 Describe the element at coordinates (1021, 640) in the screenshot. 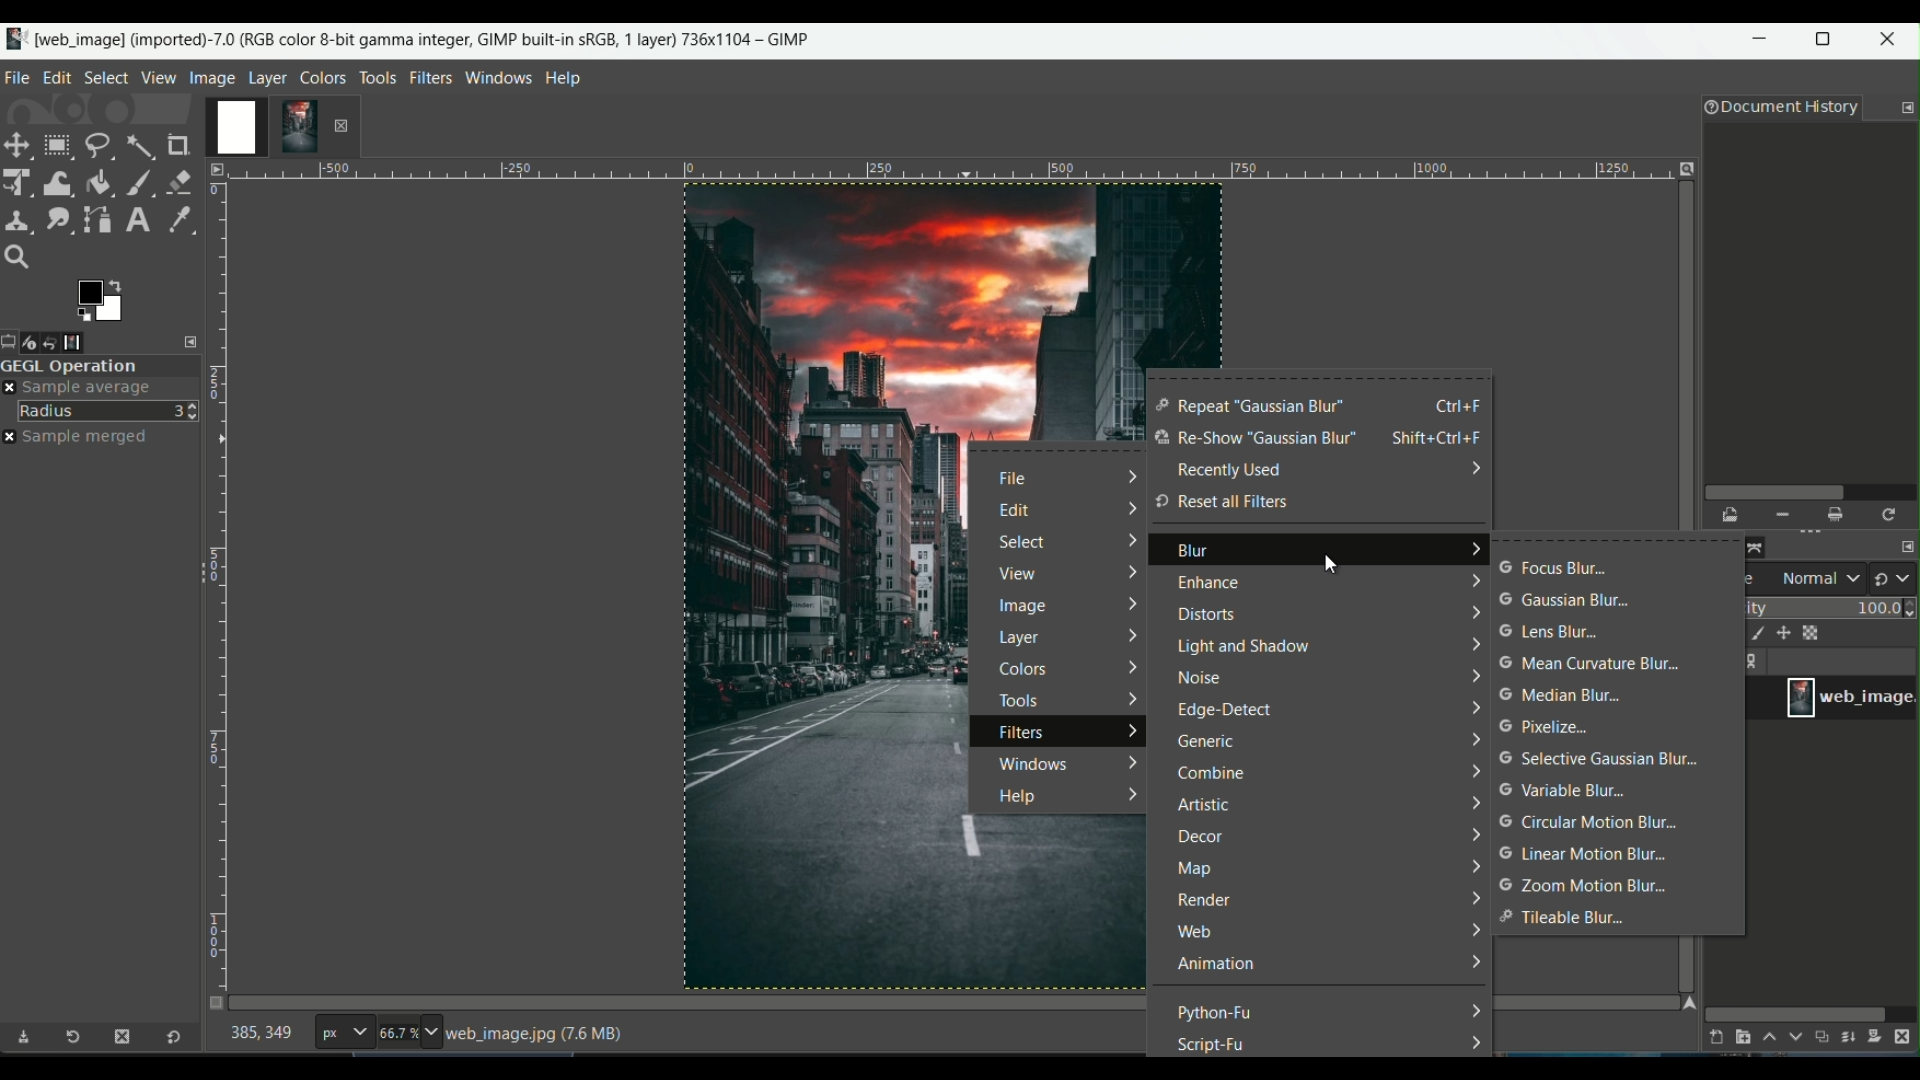

I see `layer` at that location.